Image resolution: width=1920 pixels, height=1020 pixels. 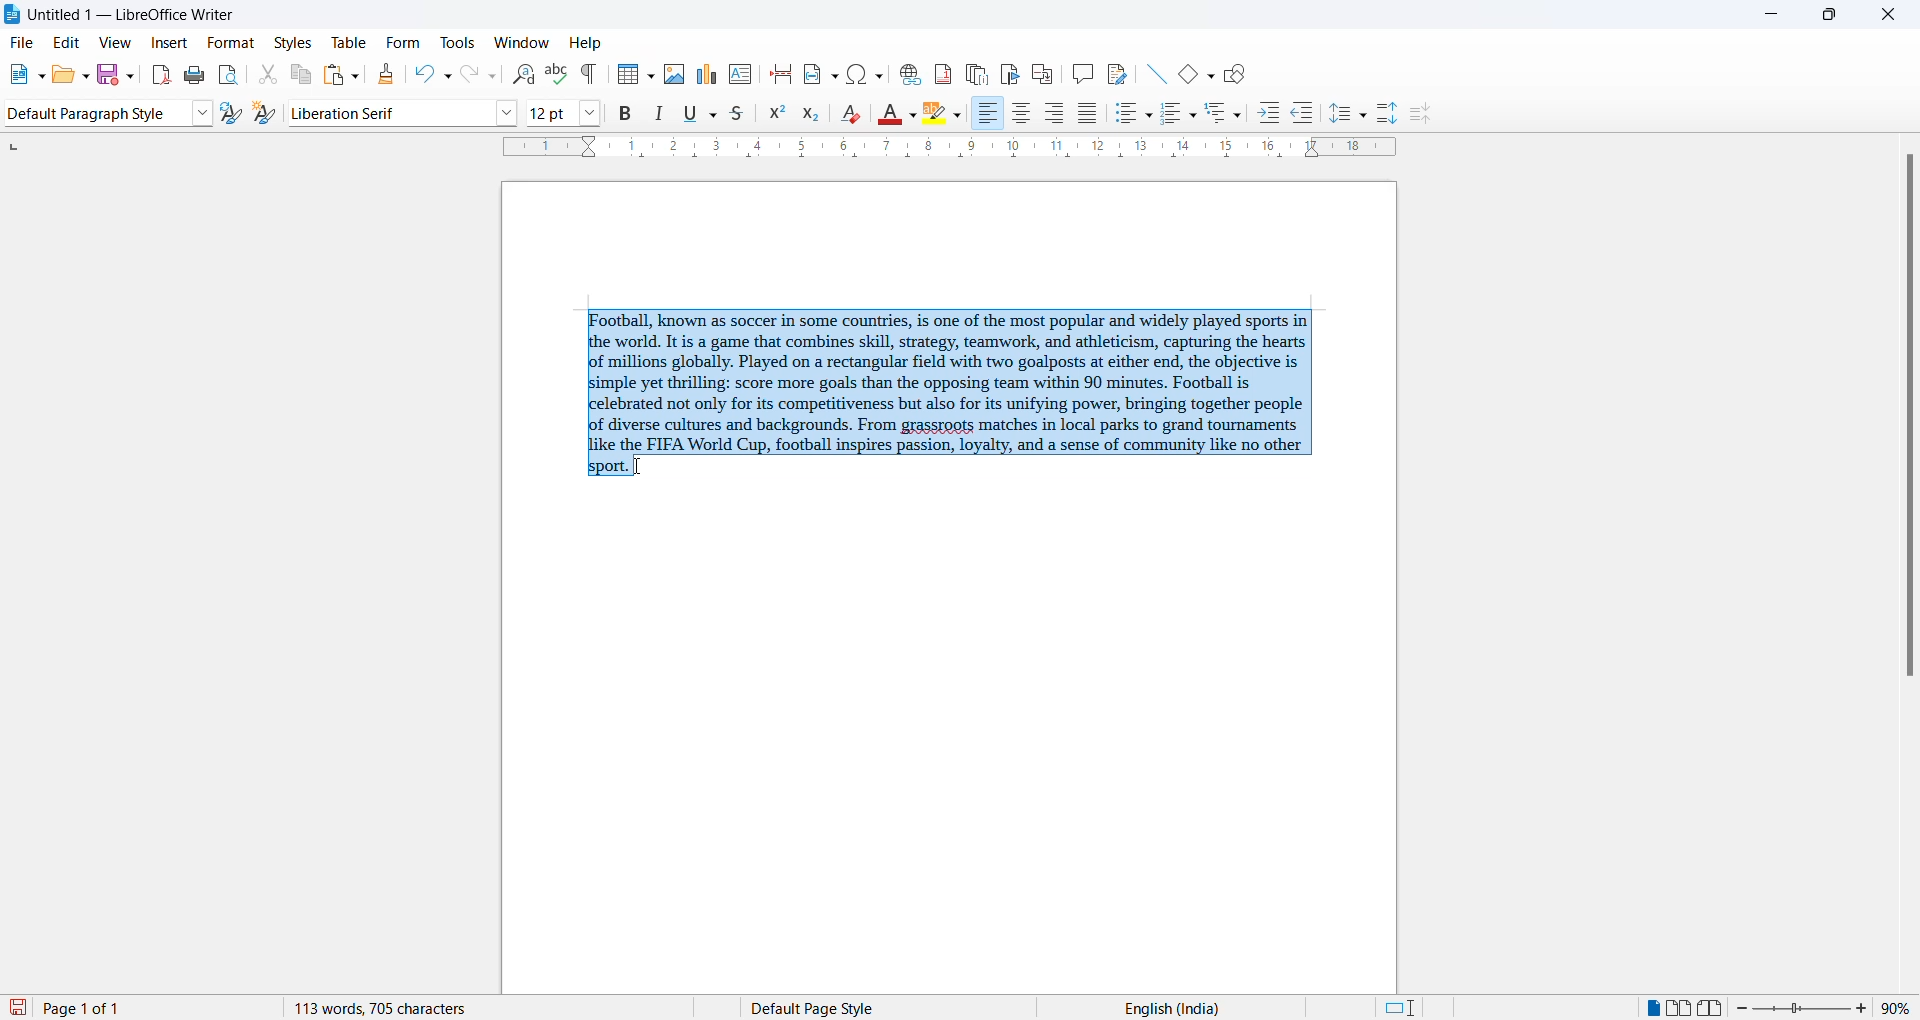 What do you see at coordinates (1363, 114) in the screenshot?
I see `line spacing option dropdown` at bounding box center [1363, 114].